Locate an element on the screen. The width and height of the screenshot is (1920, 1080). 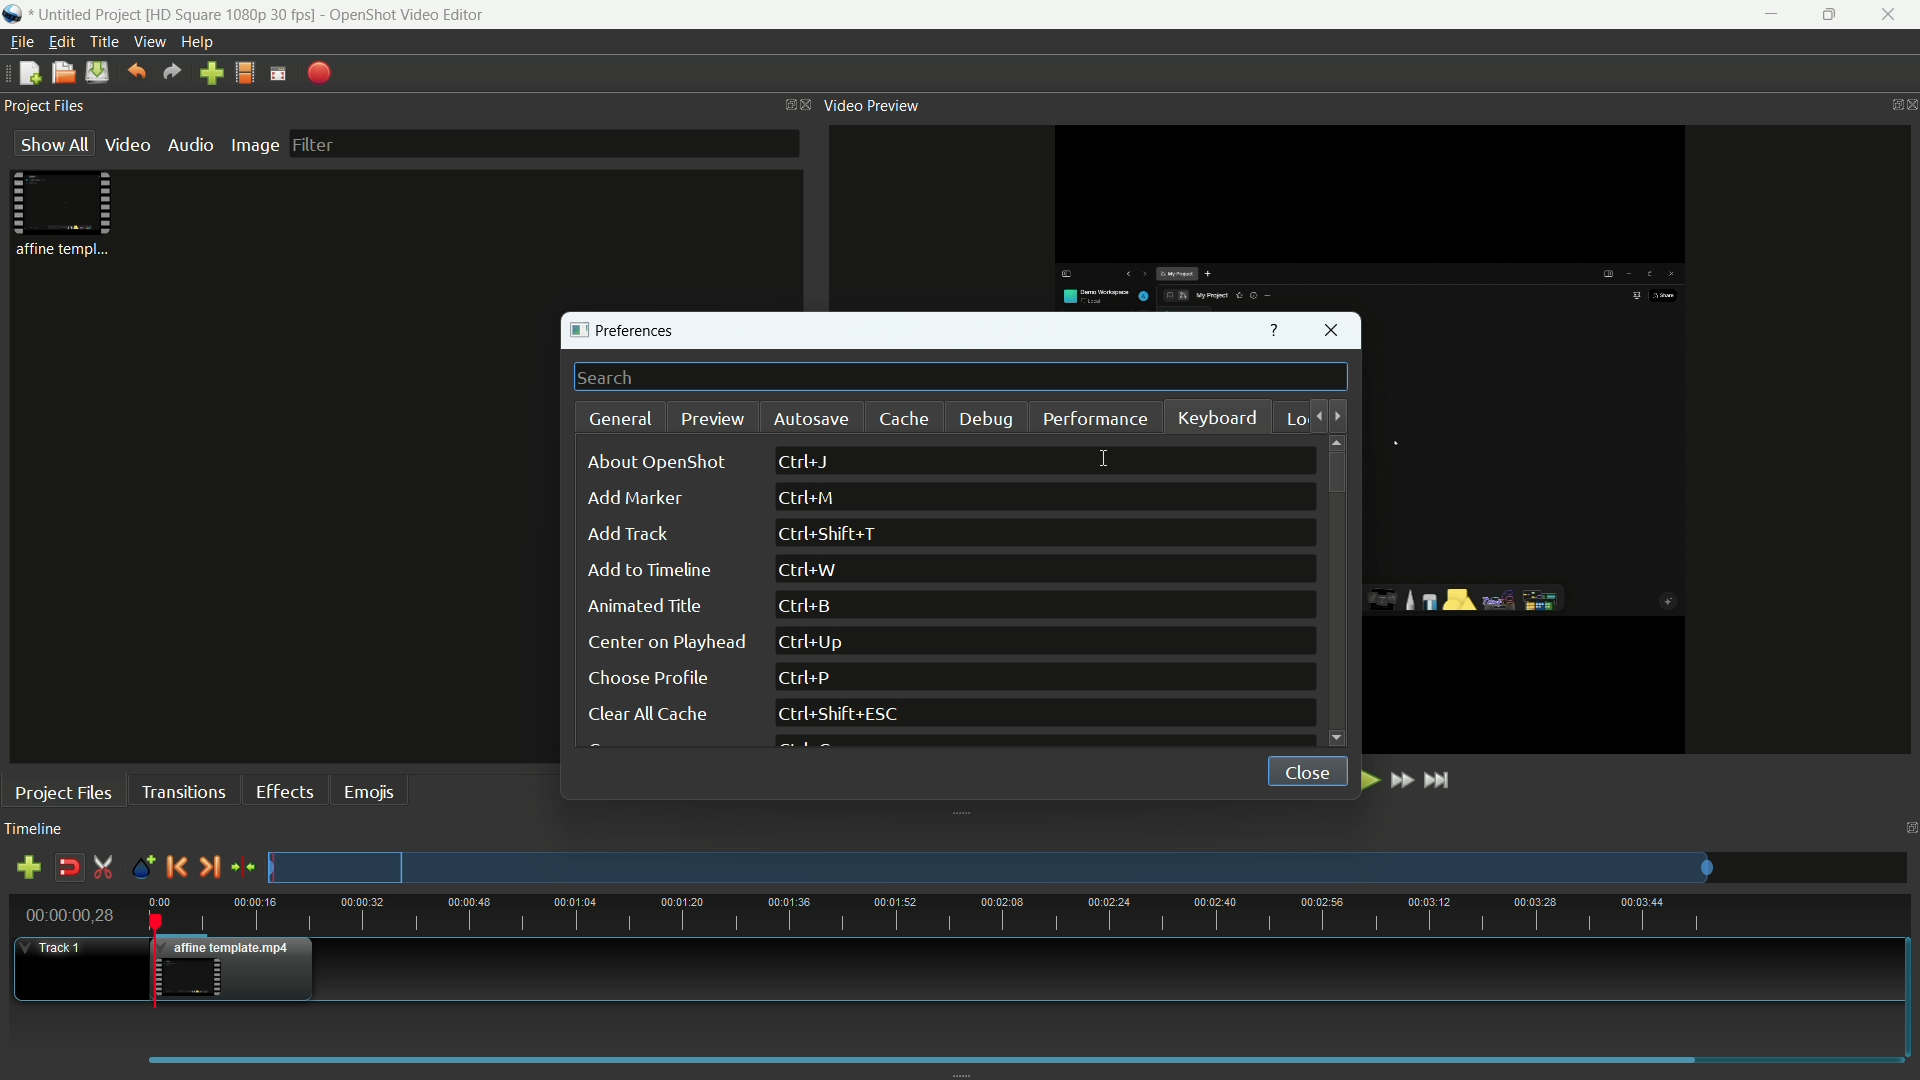
profile is located at coordinates (233, 14).